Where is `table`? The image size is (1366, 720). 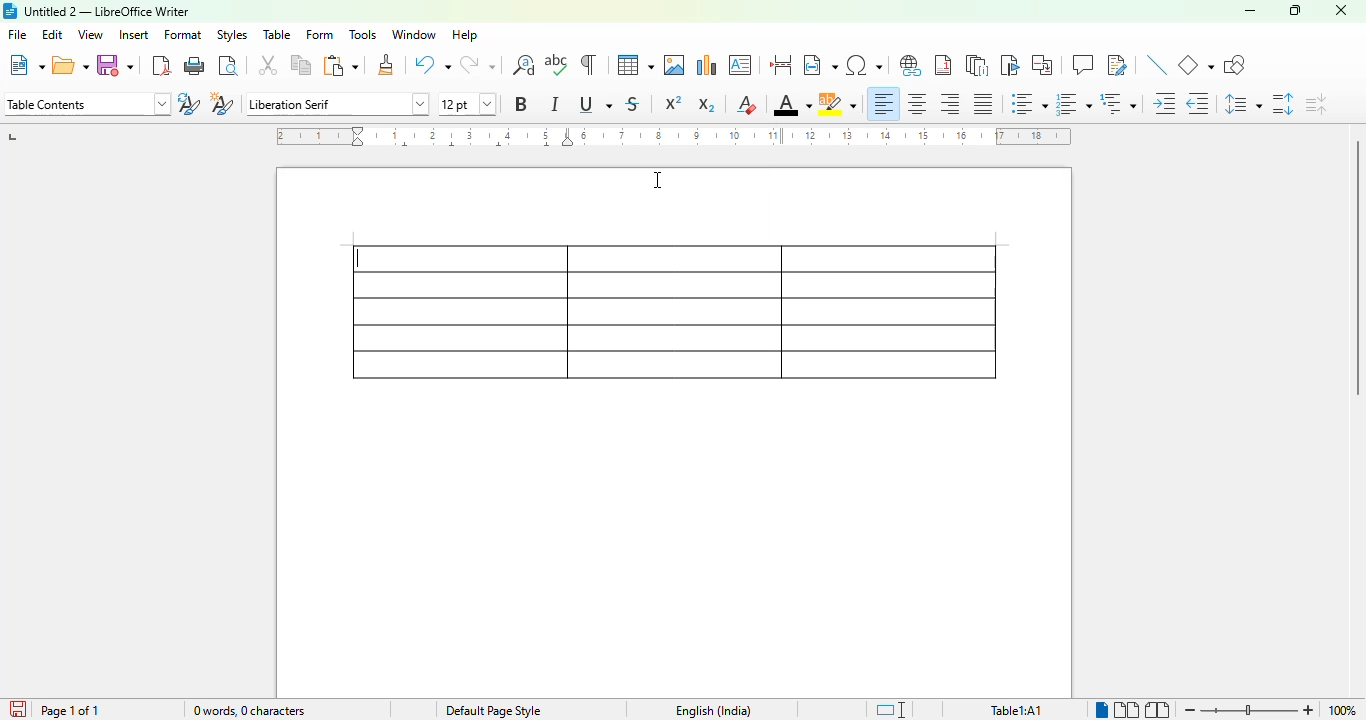
table is located at coordinates (277, 35).